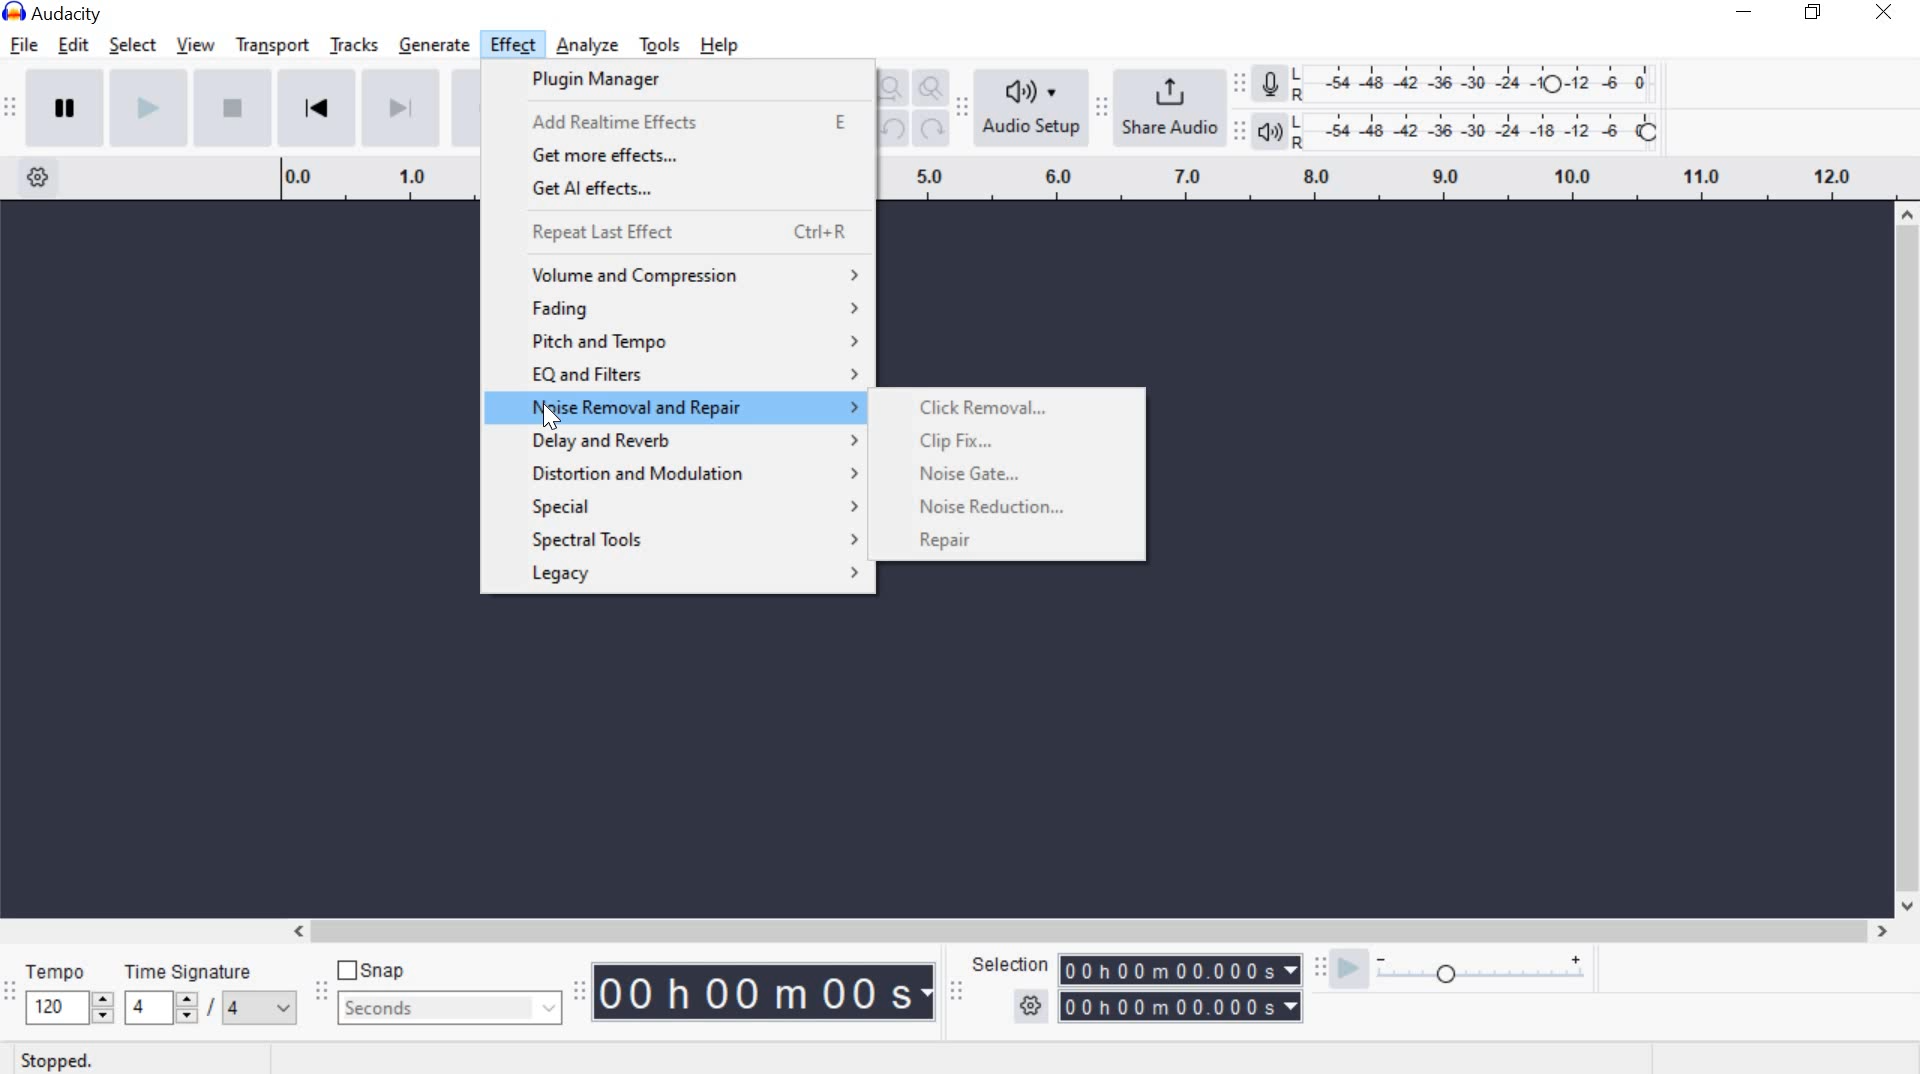 The width and height of the screenshot is (1920, 1074). What do you see at coordinates (661, 44) in the screenshot?
I see `tools` at bounding box center [661, 44].